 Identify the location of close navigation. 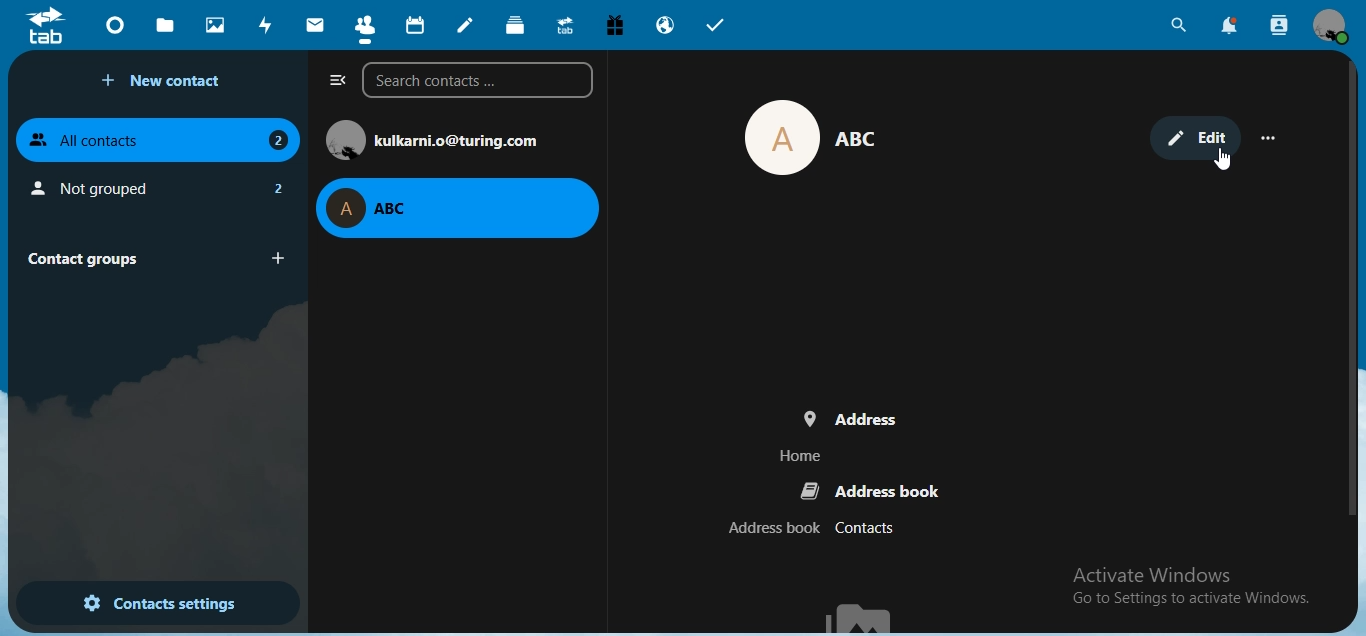
(334, 81).